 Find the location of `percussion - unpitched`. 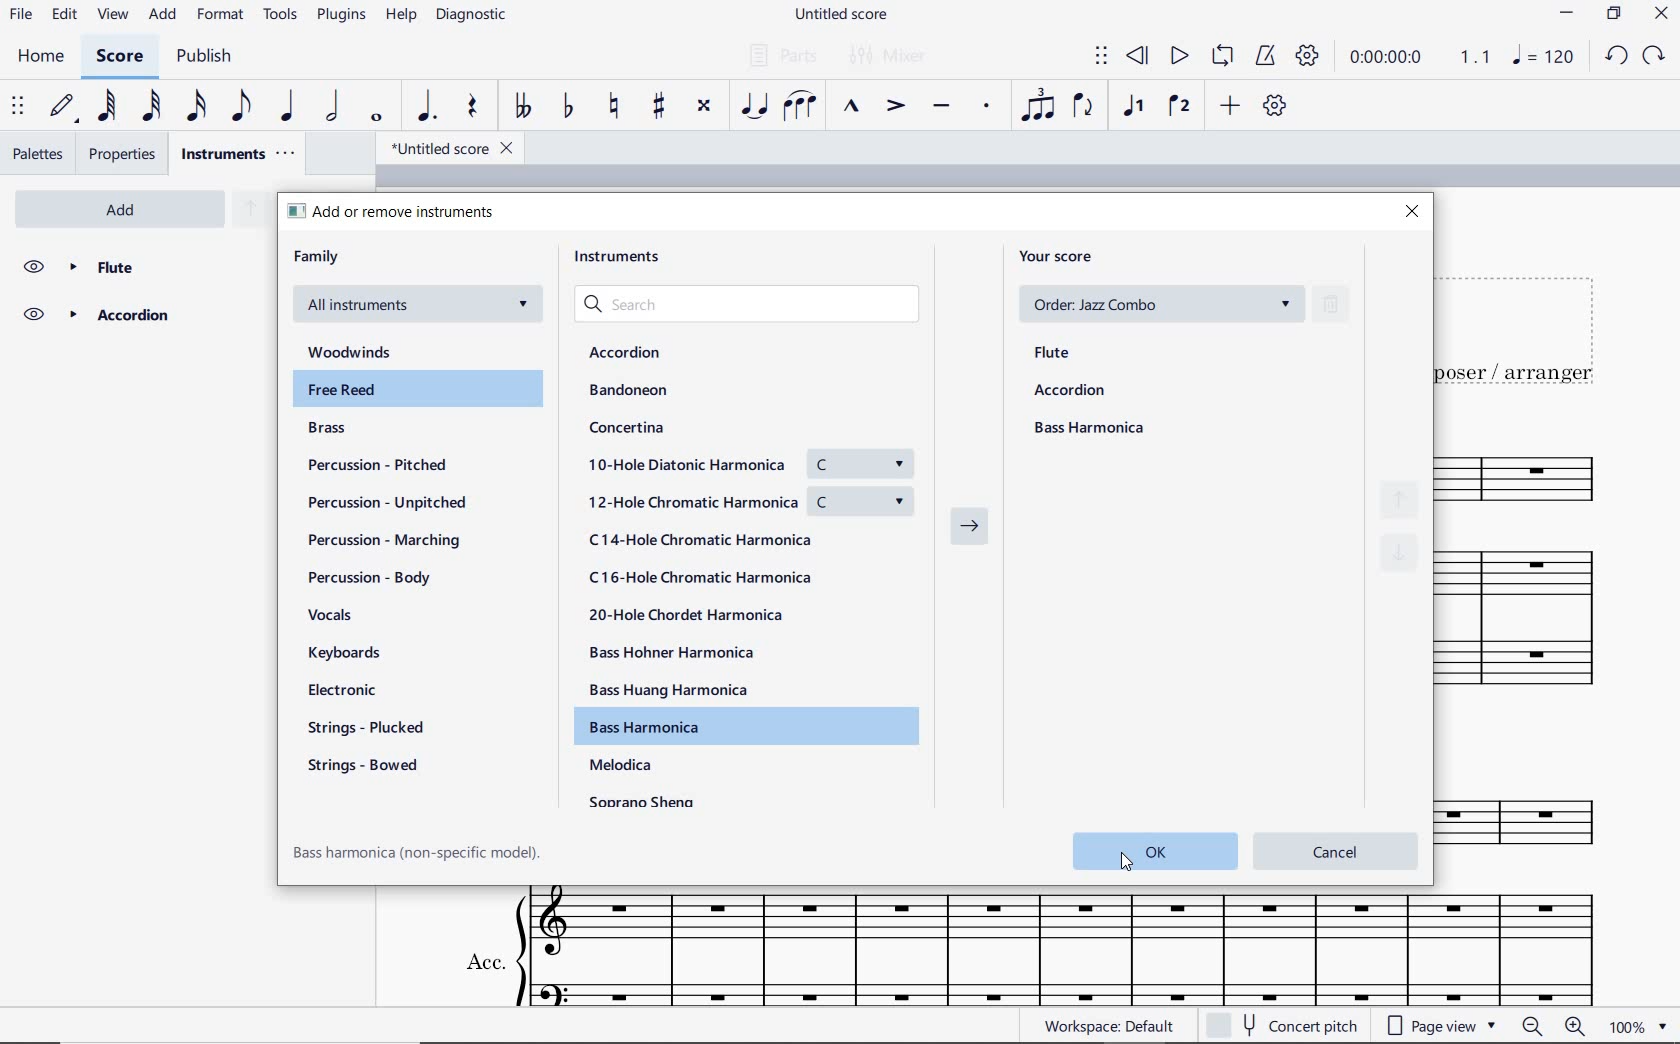

percussion - unpitched is located at coordinates (386, 503).